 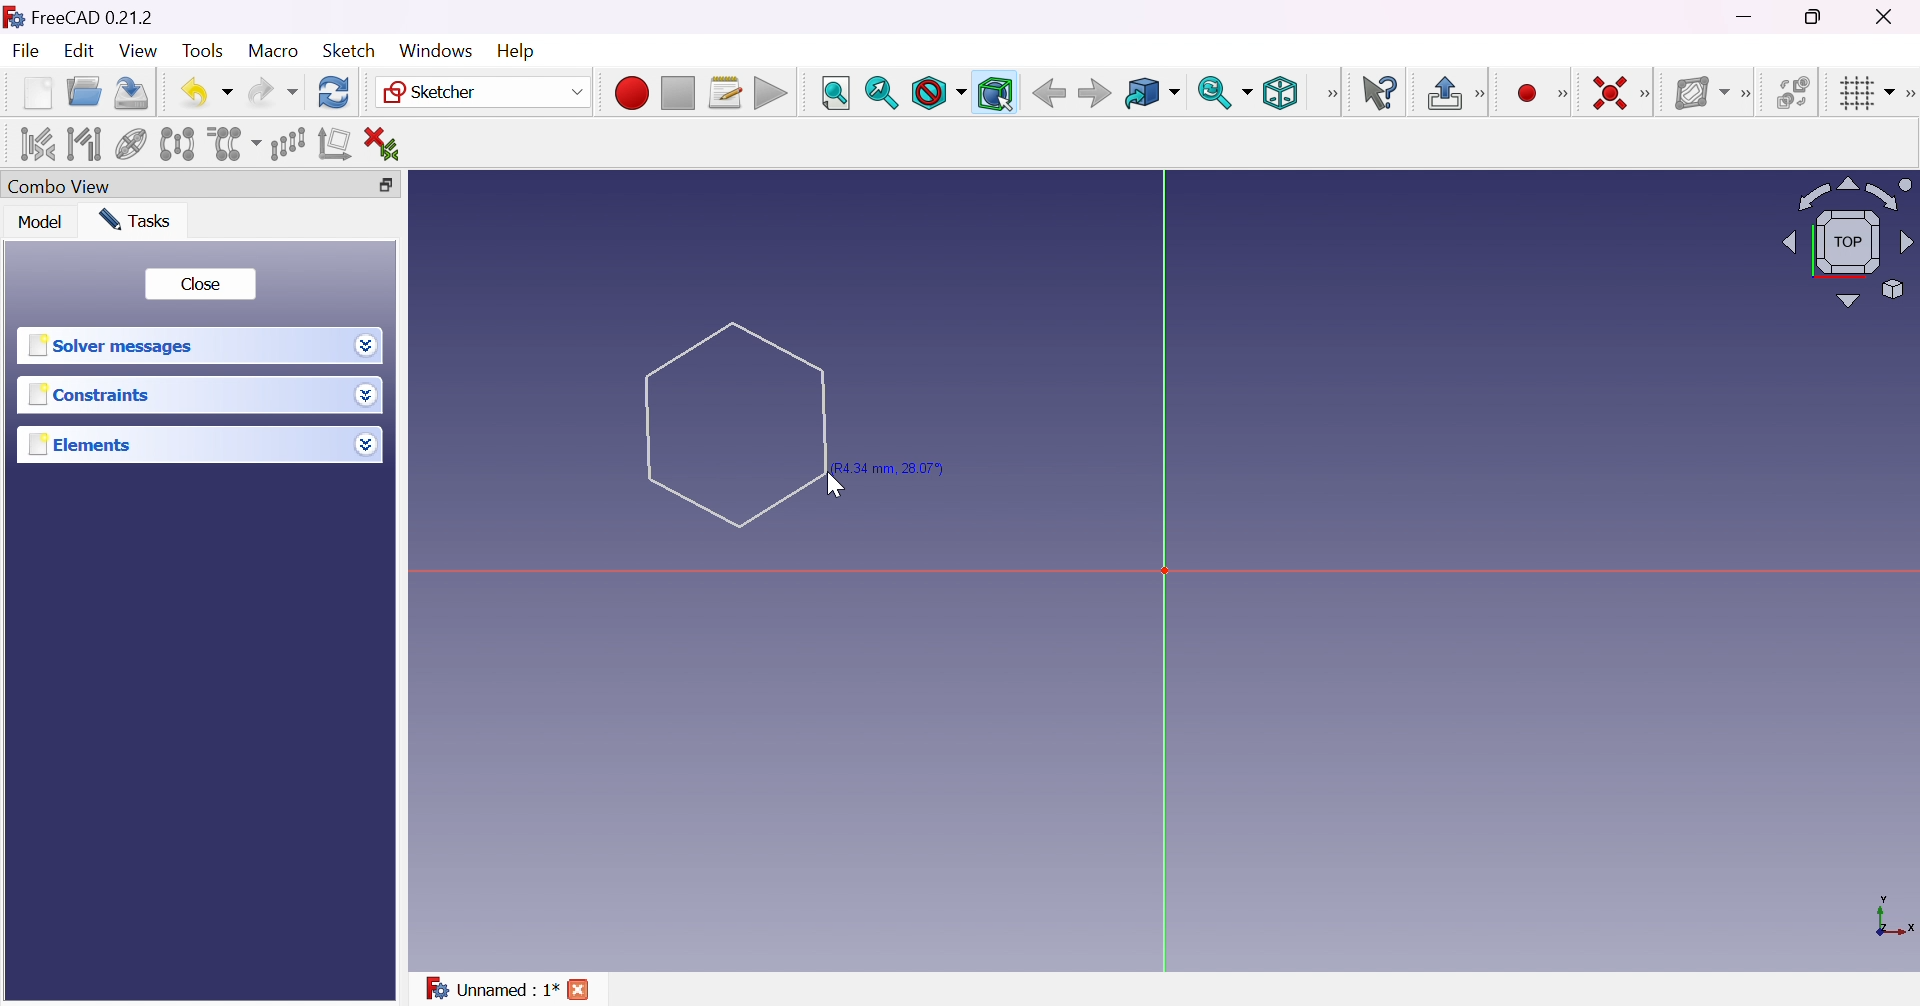 What do you see at coordinates (42, 221) in the screenshot?
I see `Model` at bounding box center [42, 221].